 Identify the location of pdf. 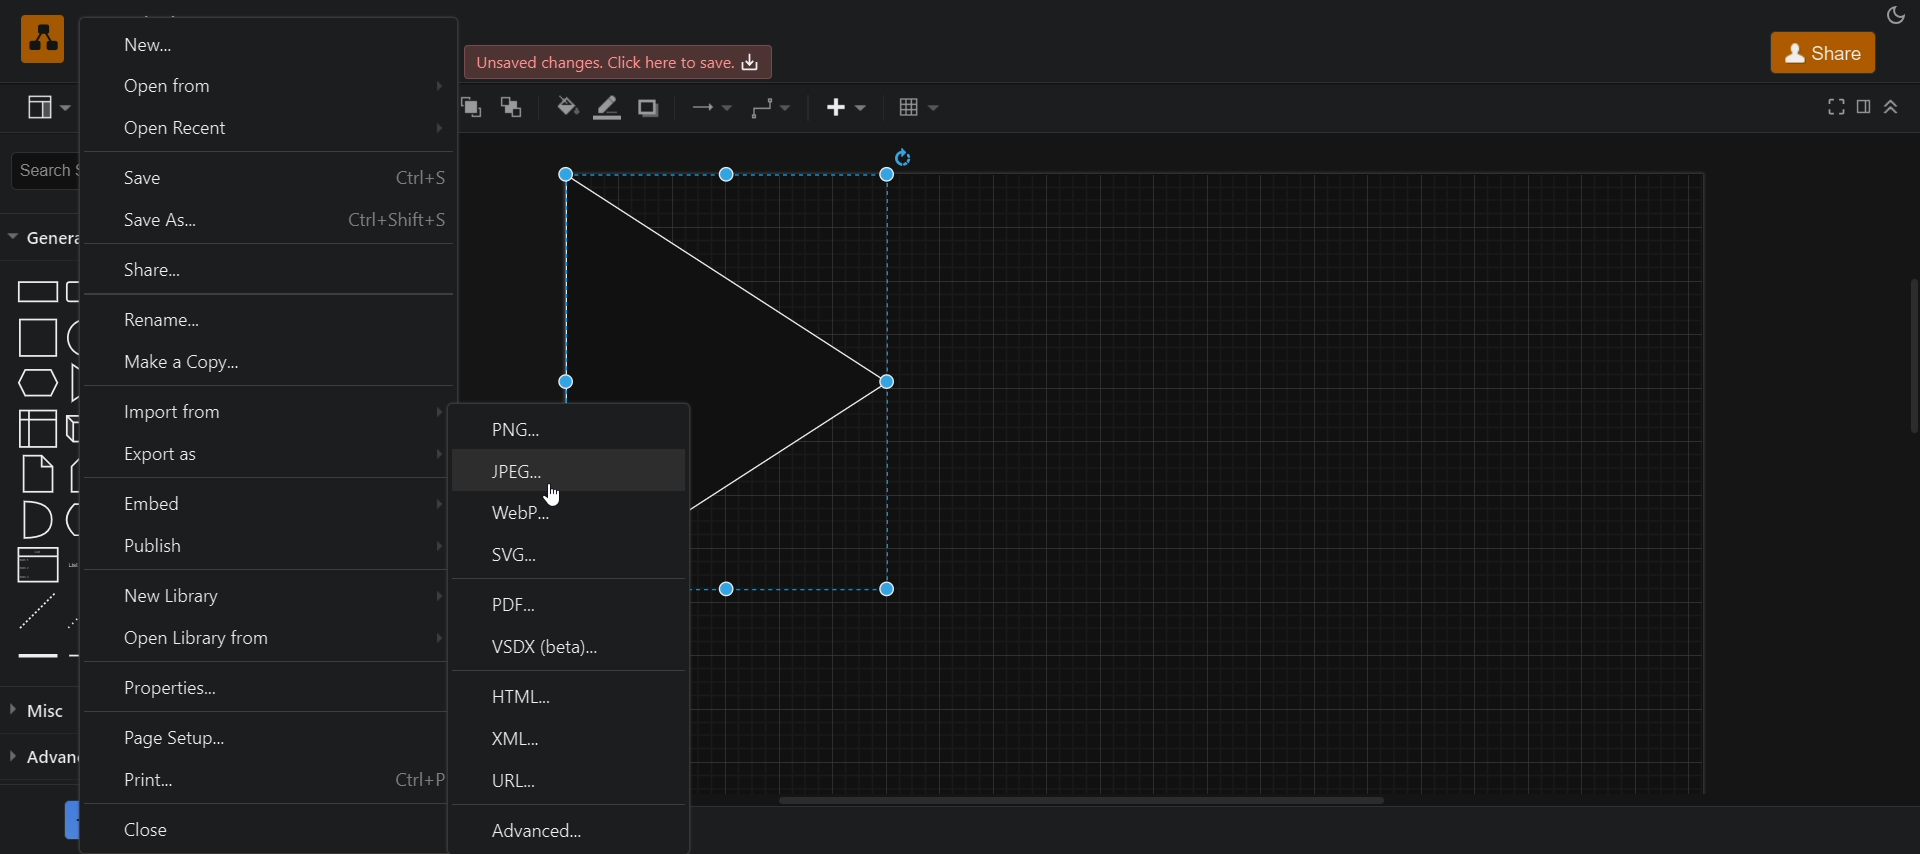
(571, 602).